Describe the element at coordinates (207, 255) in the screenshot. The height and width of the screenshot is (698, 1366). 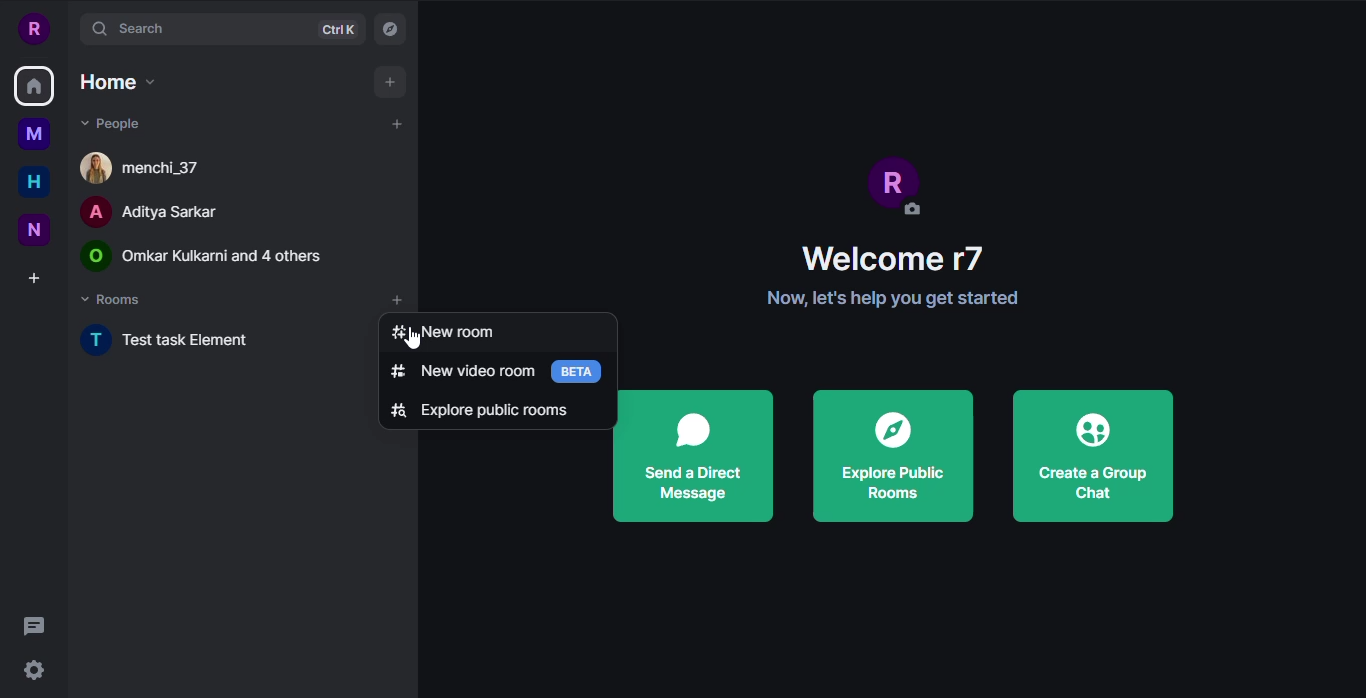
I see `people` at that location.